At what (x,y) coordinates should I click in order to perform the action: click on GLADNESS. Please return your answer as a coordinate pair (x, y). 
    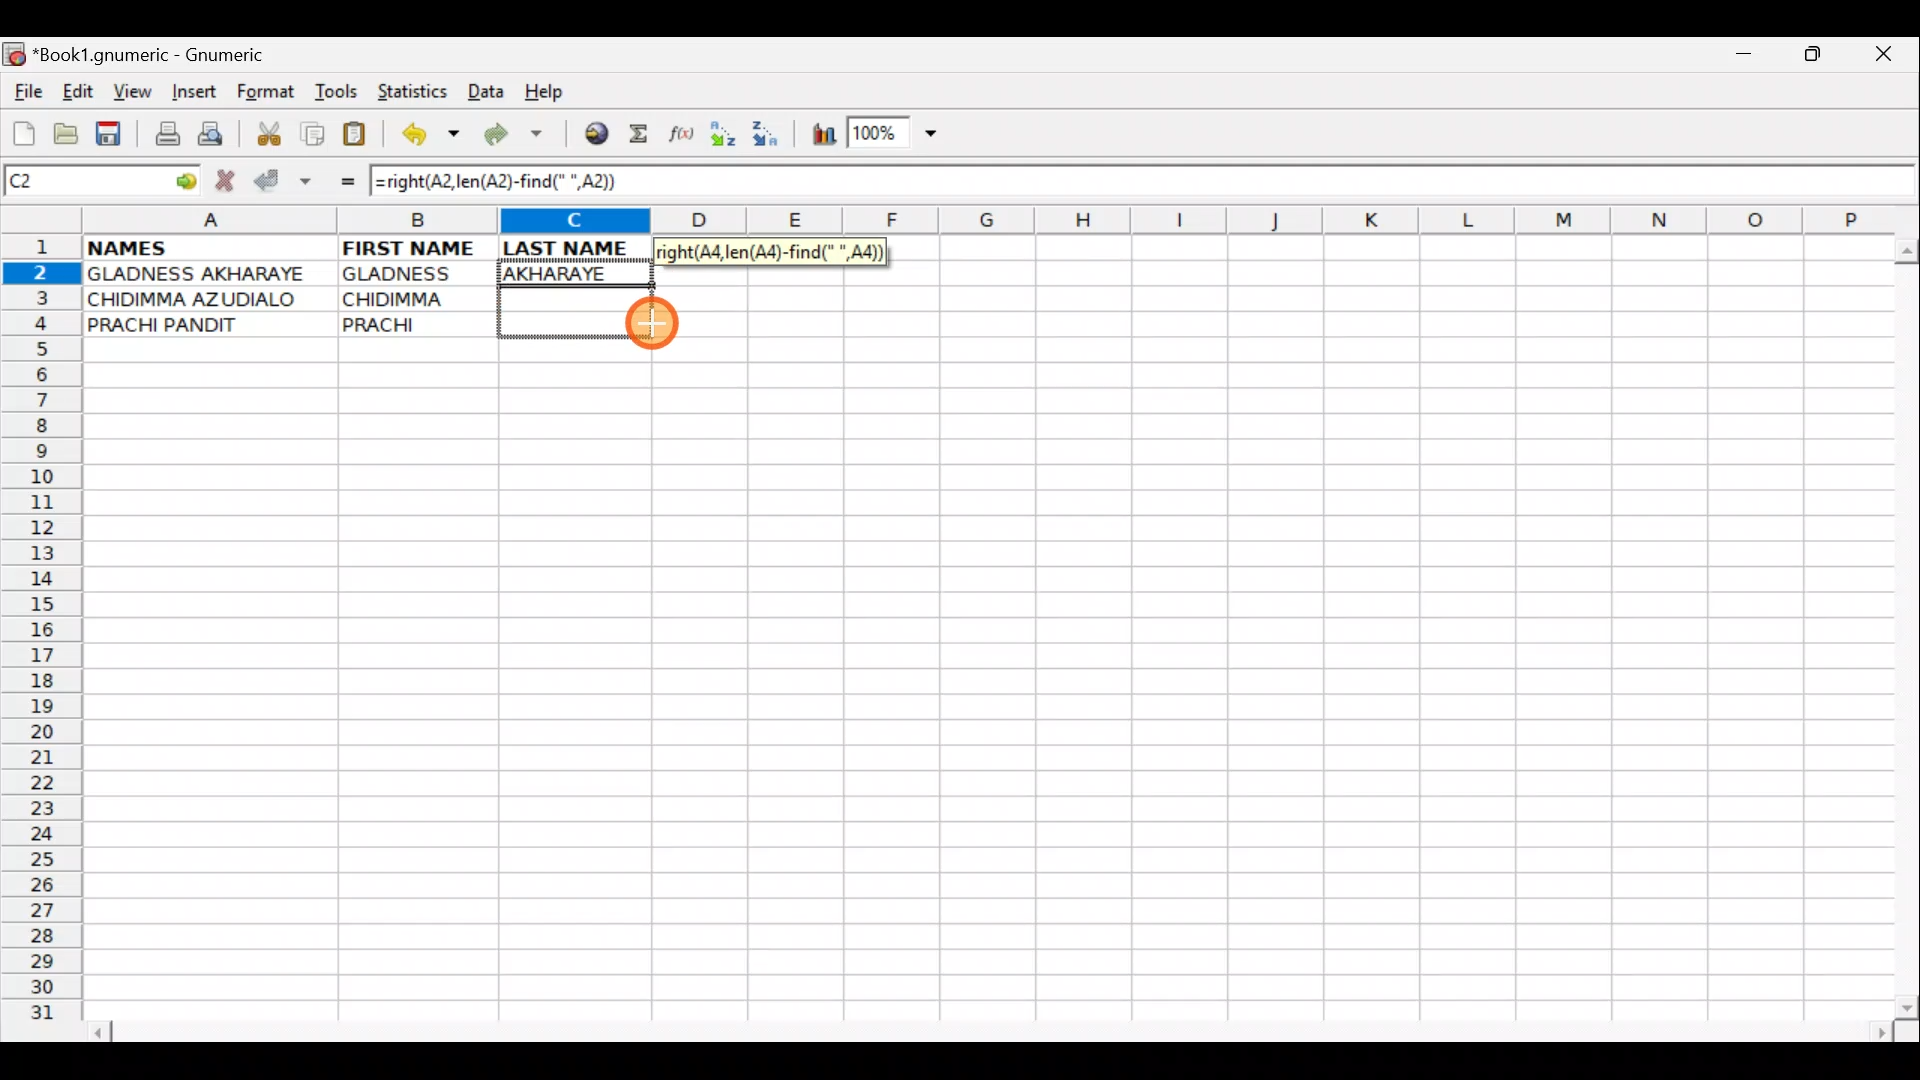
    Looking at the image, I should click on (413, 274).